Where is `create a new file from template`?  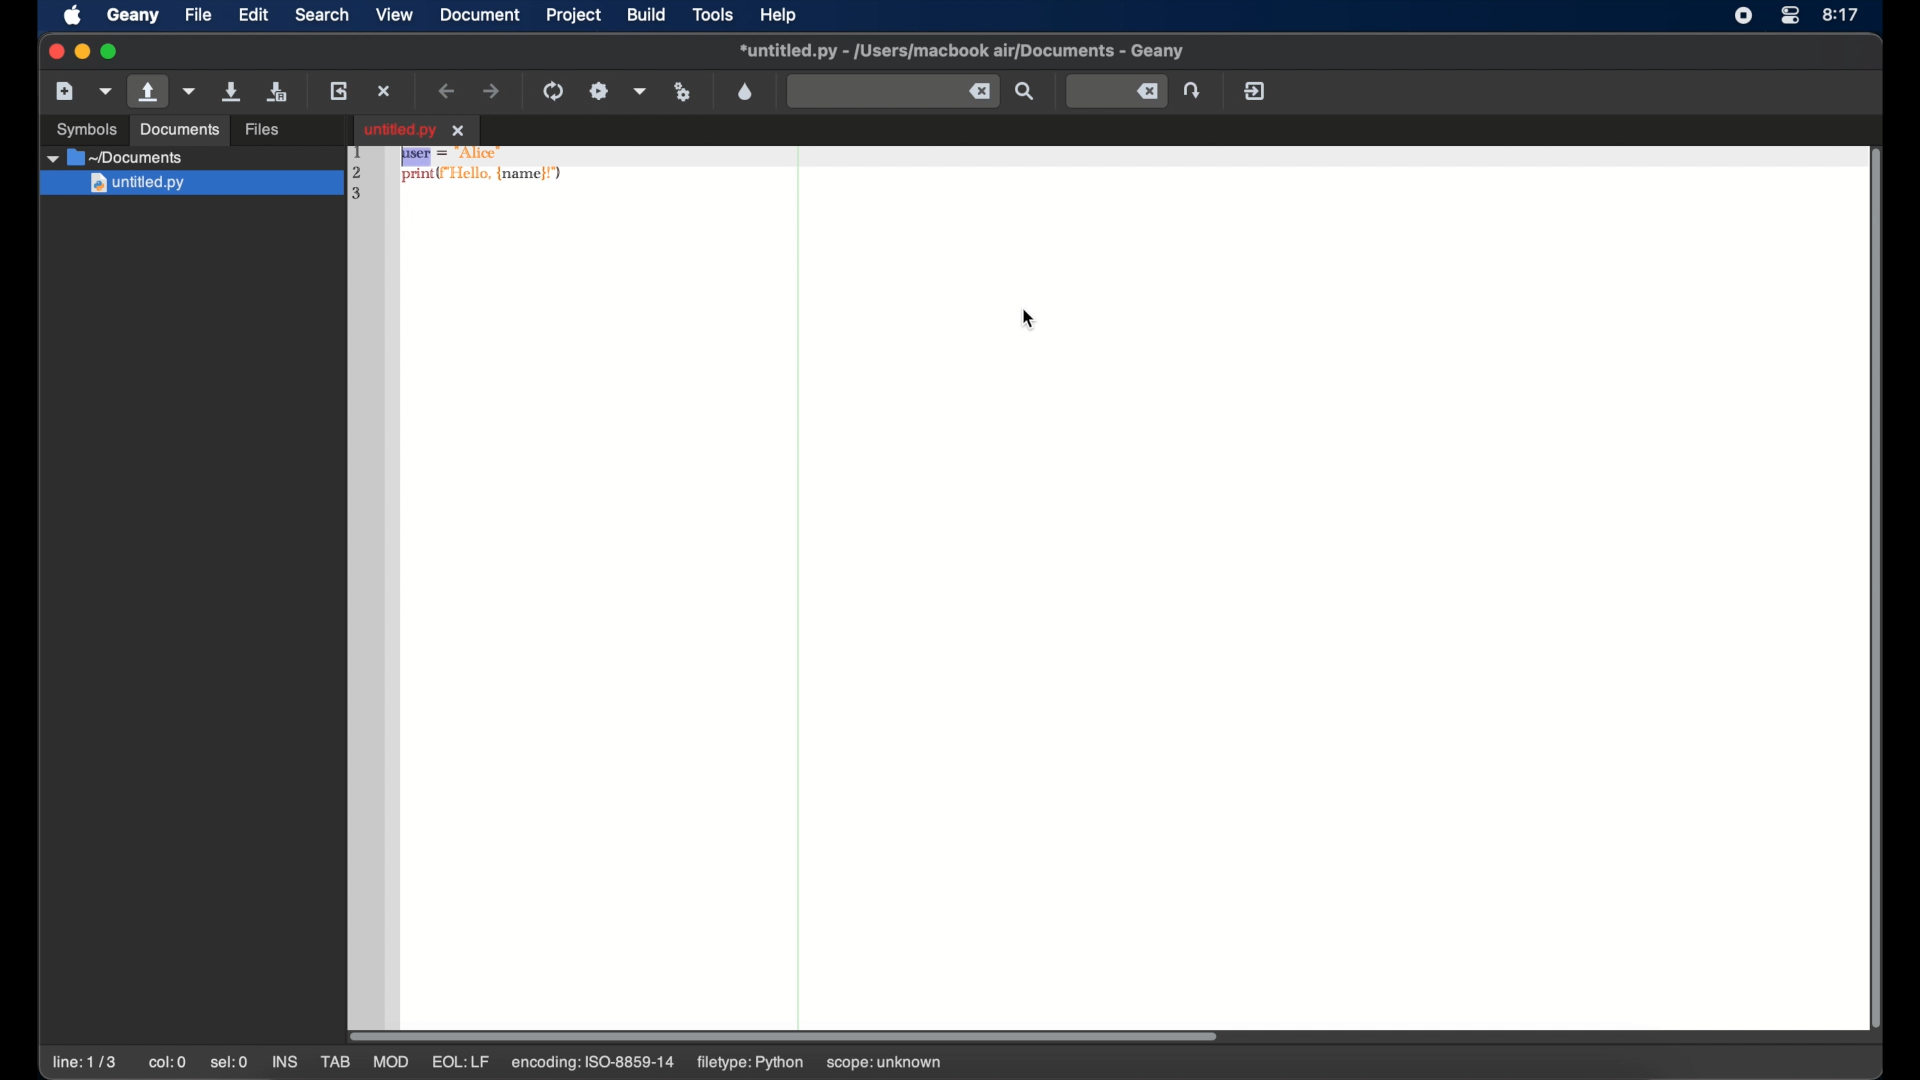
create a new file from template is located at coordinates (106, 92).